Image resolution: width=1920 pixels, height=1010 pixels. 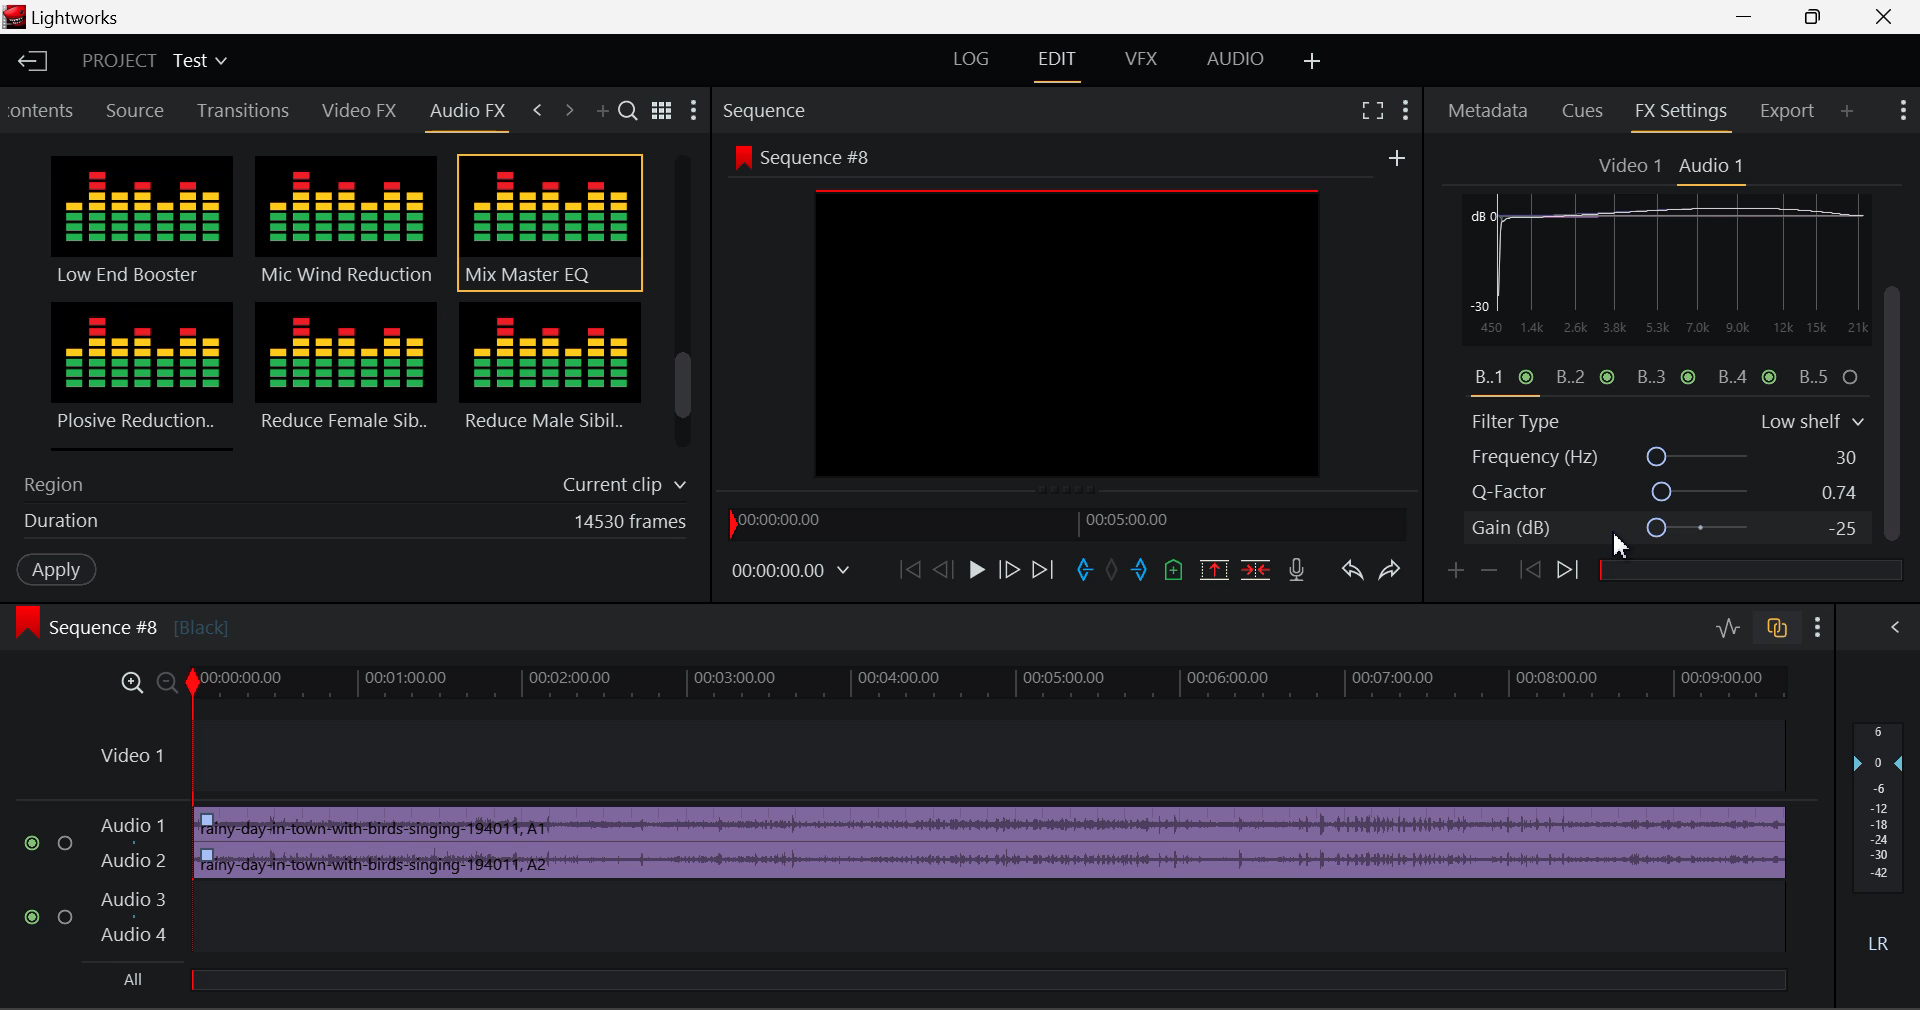 What do you see at coordinates (967, 60) in the screenshot?
I see `LOG Layout` at bounding box center [967, 60].